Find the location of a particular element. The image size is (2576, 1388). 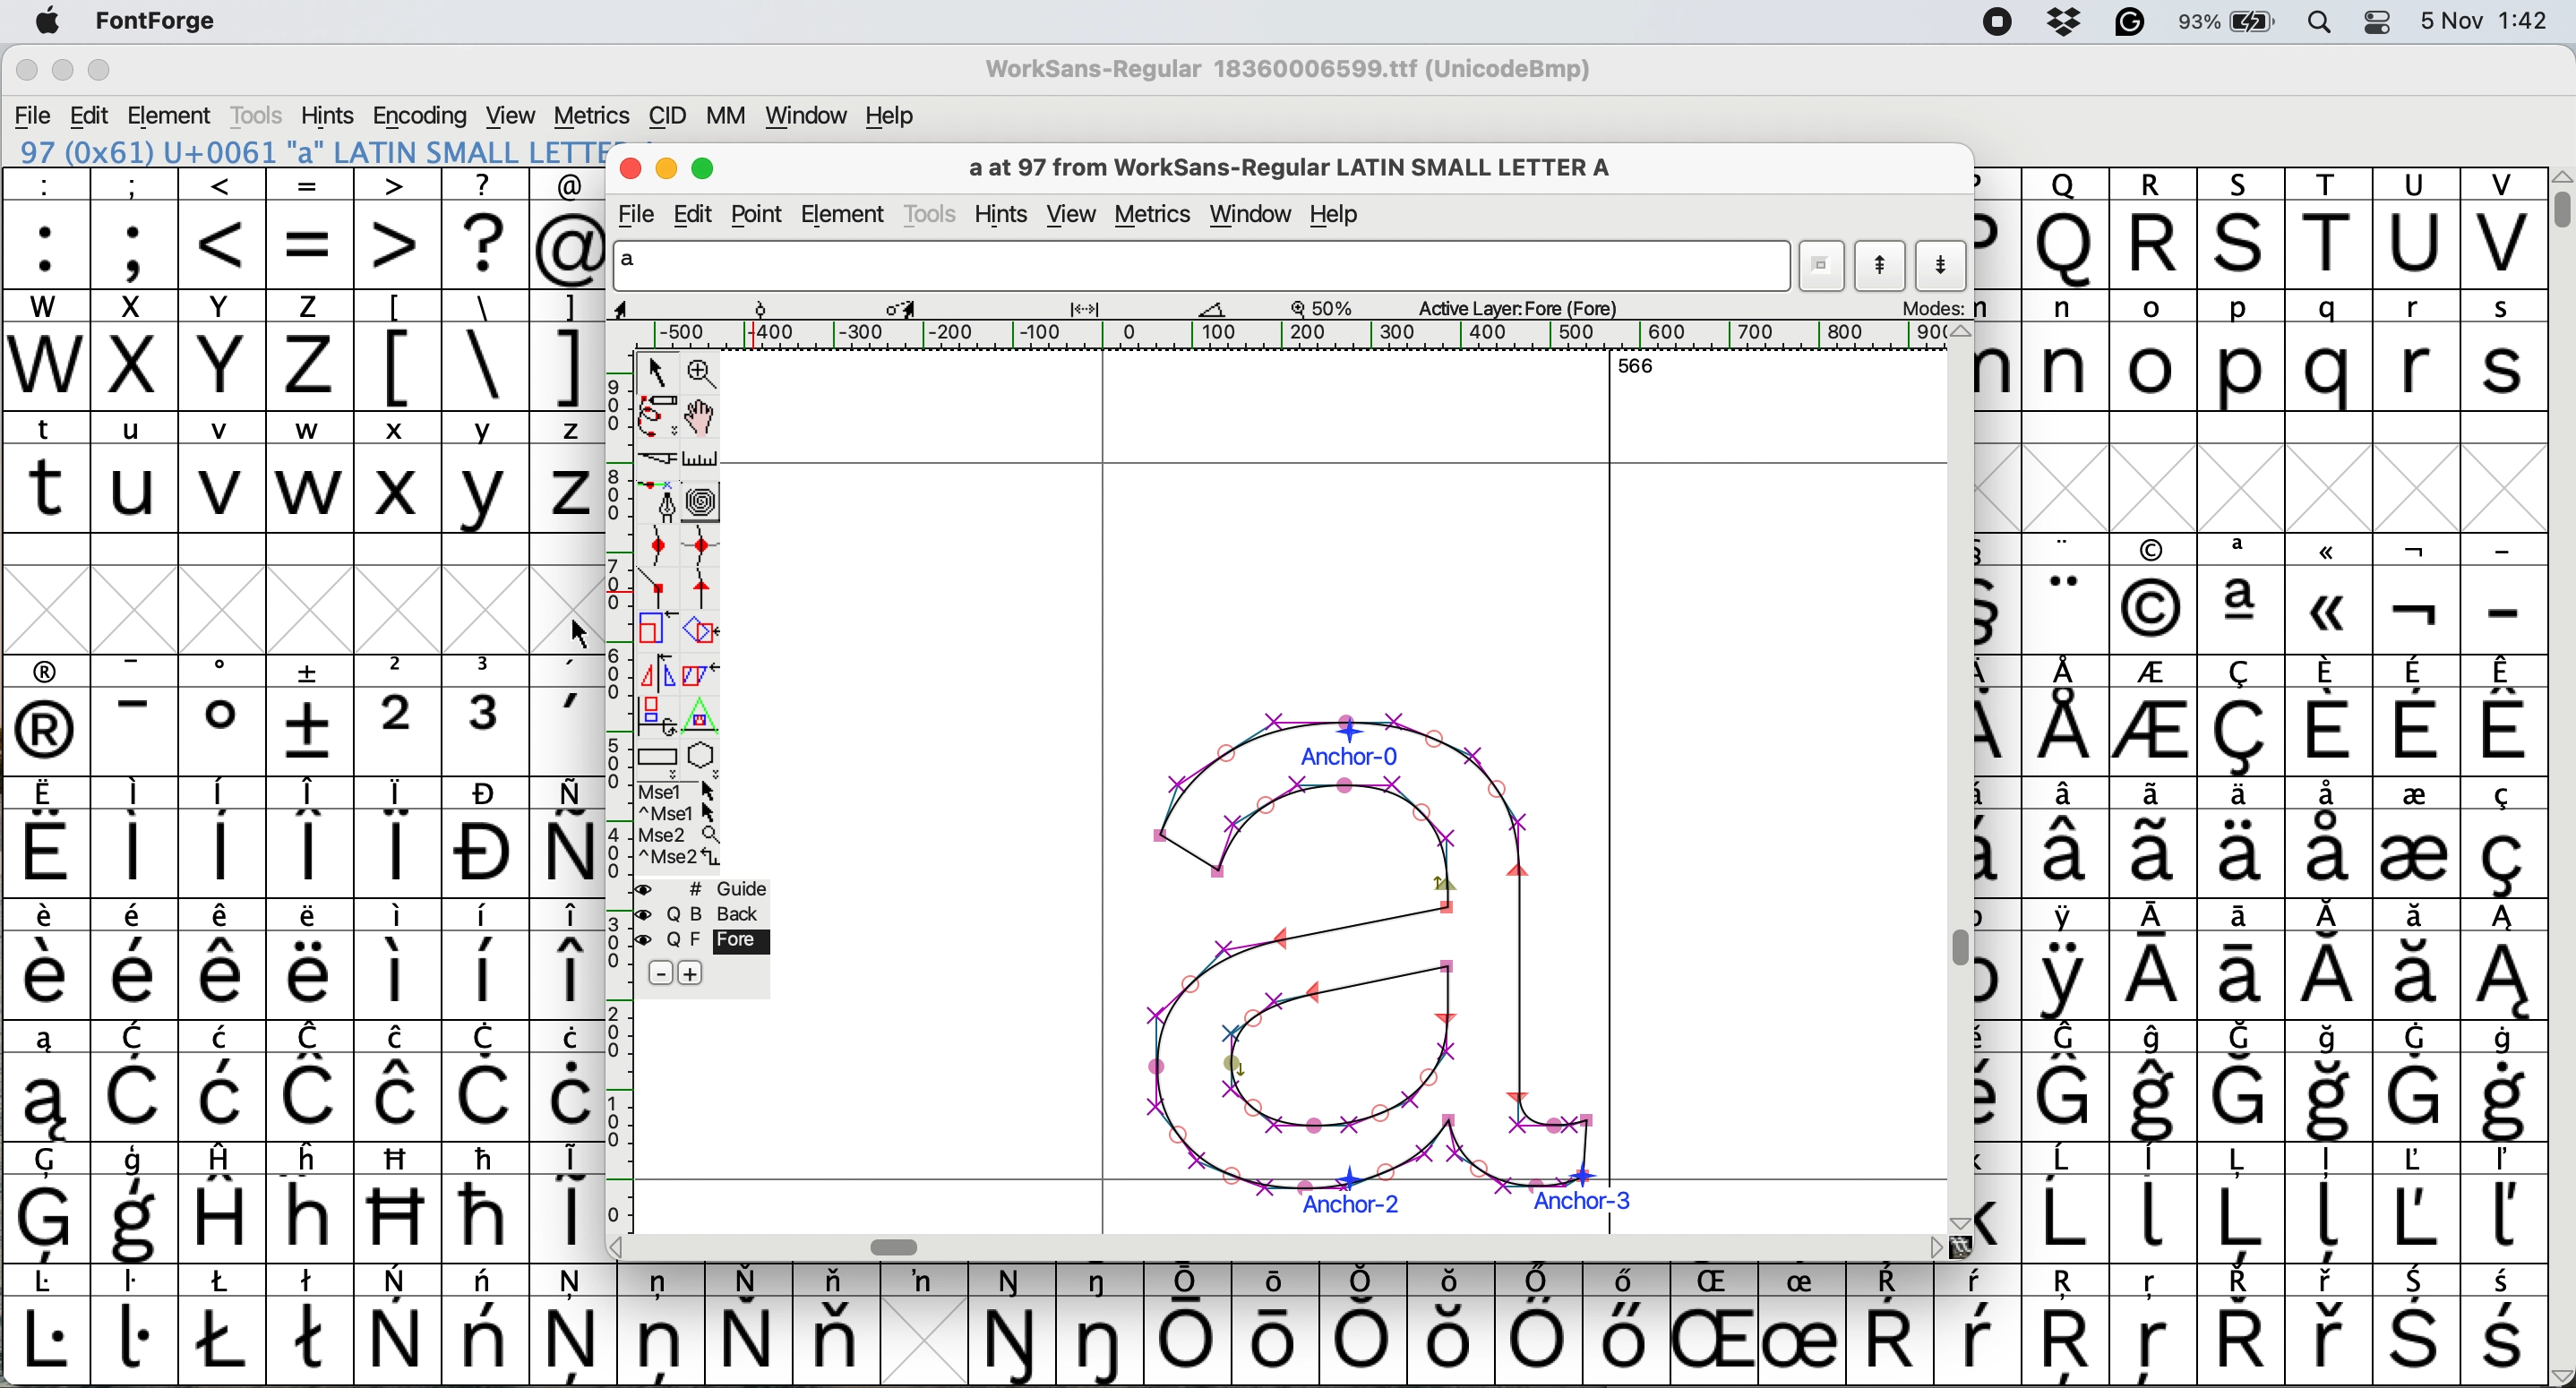

symbol is located at coordinates (397, 1081).